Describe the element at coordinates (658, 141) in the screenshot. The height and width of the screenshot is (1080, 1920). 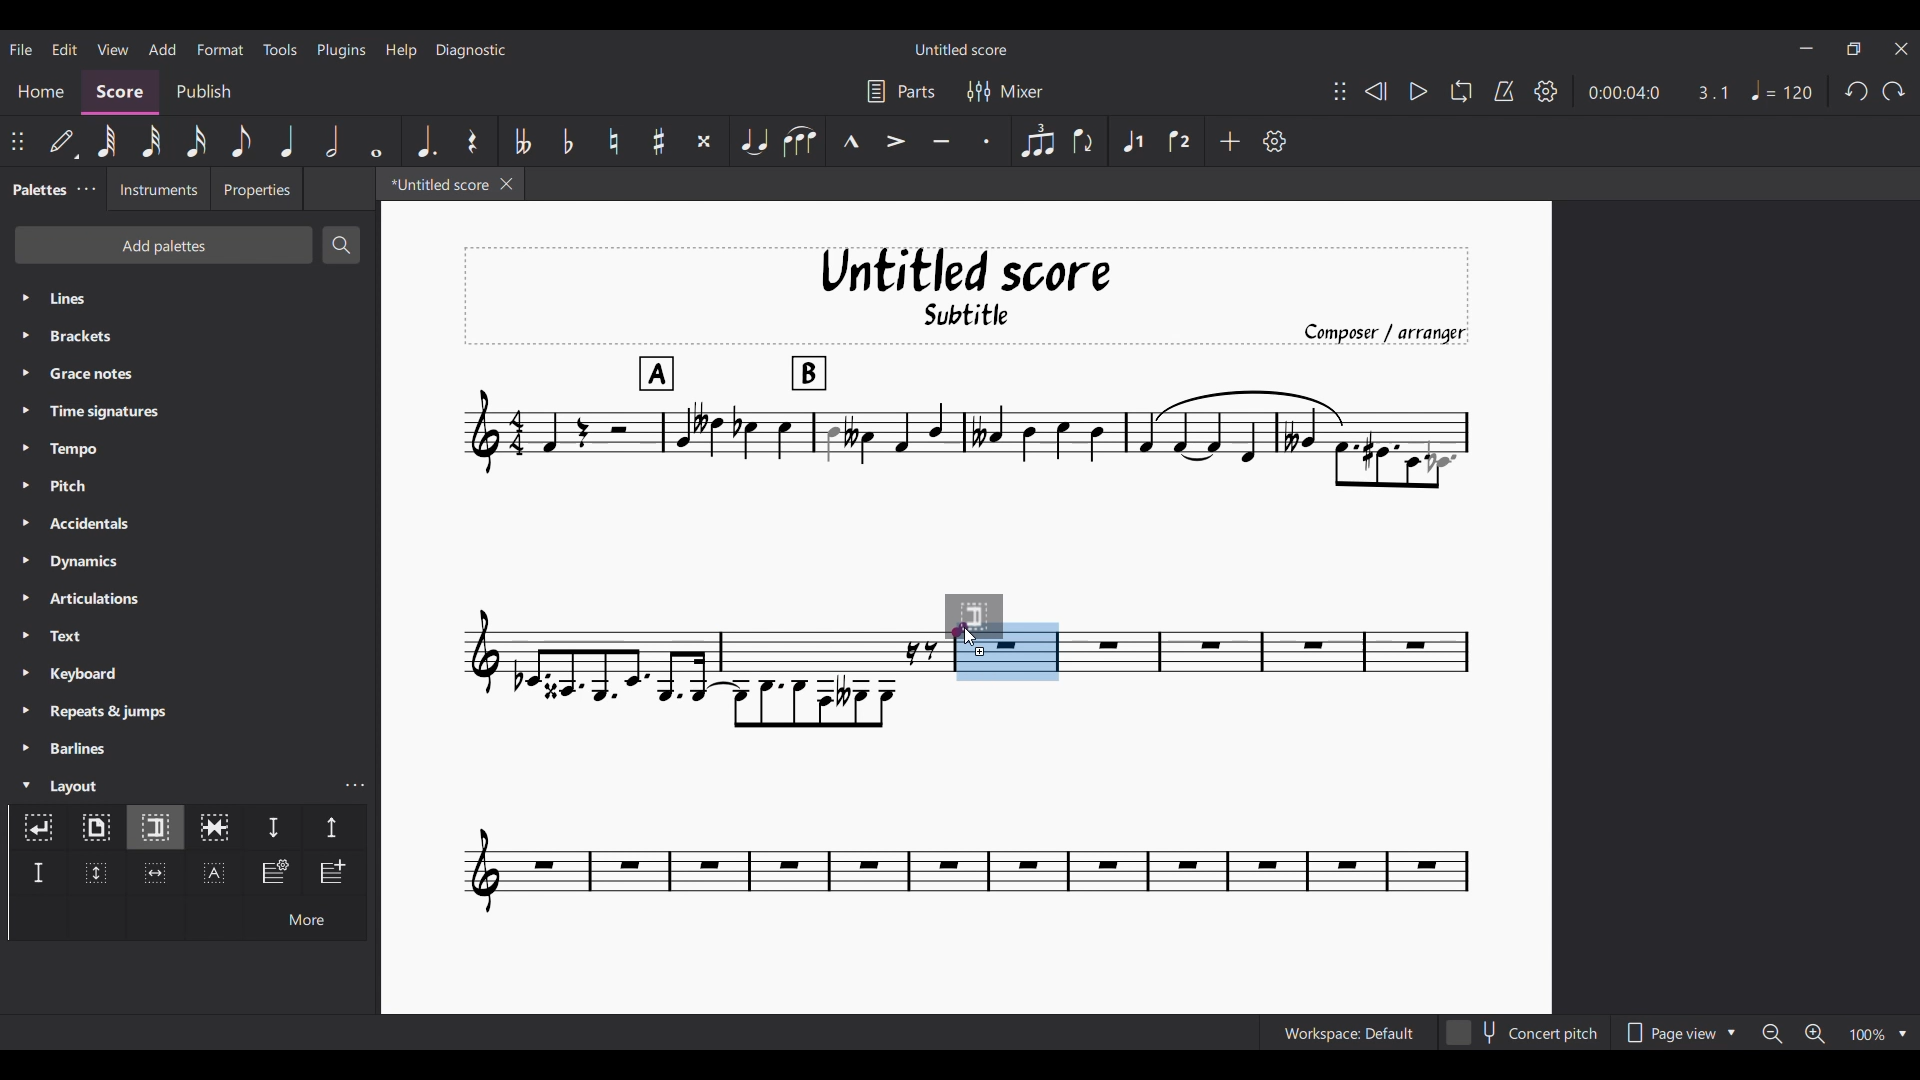
I see `Toggle sharp` at that location.